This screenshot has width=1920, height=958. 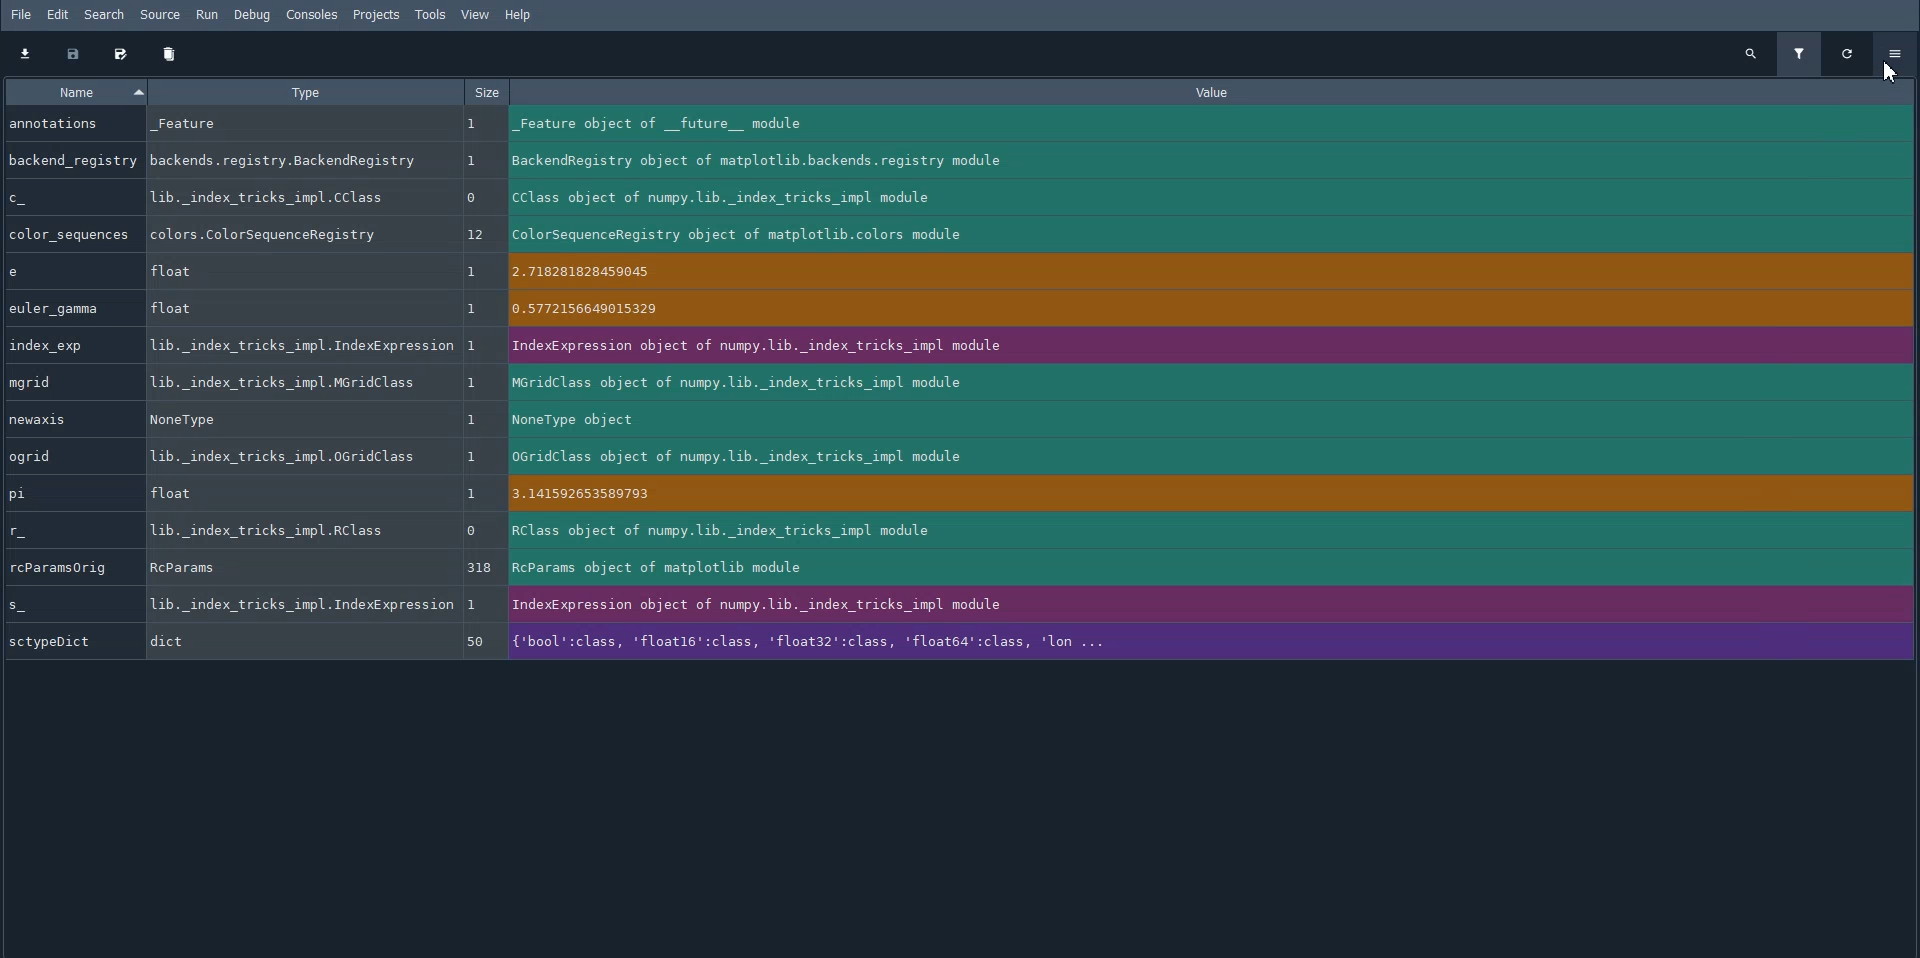 What do you see at coordinates (303, 91) in the screenshot?
I see `Type` at bounding box center [303, 91].